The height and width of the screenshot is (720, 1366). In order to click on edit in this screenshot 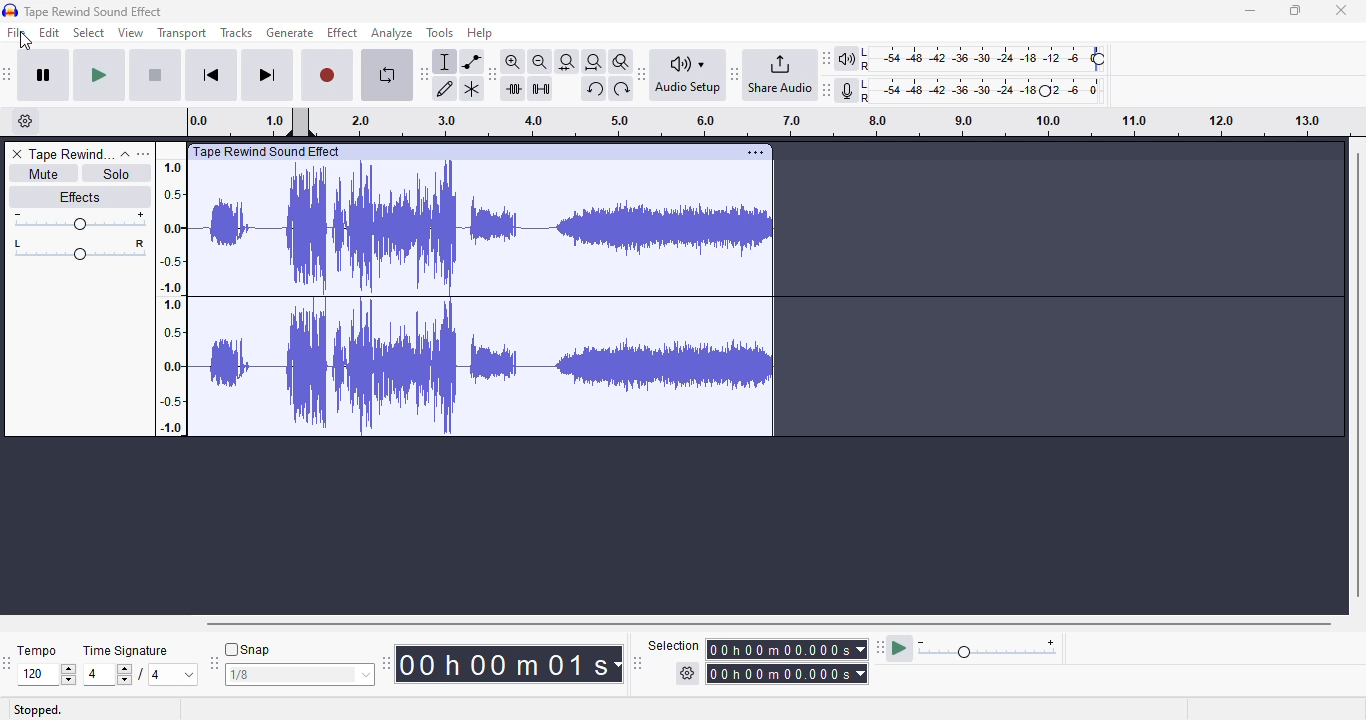, I will do `click(50, 32)`.